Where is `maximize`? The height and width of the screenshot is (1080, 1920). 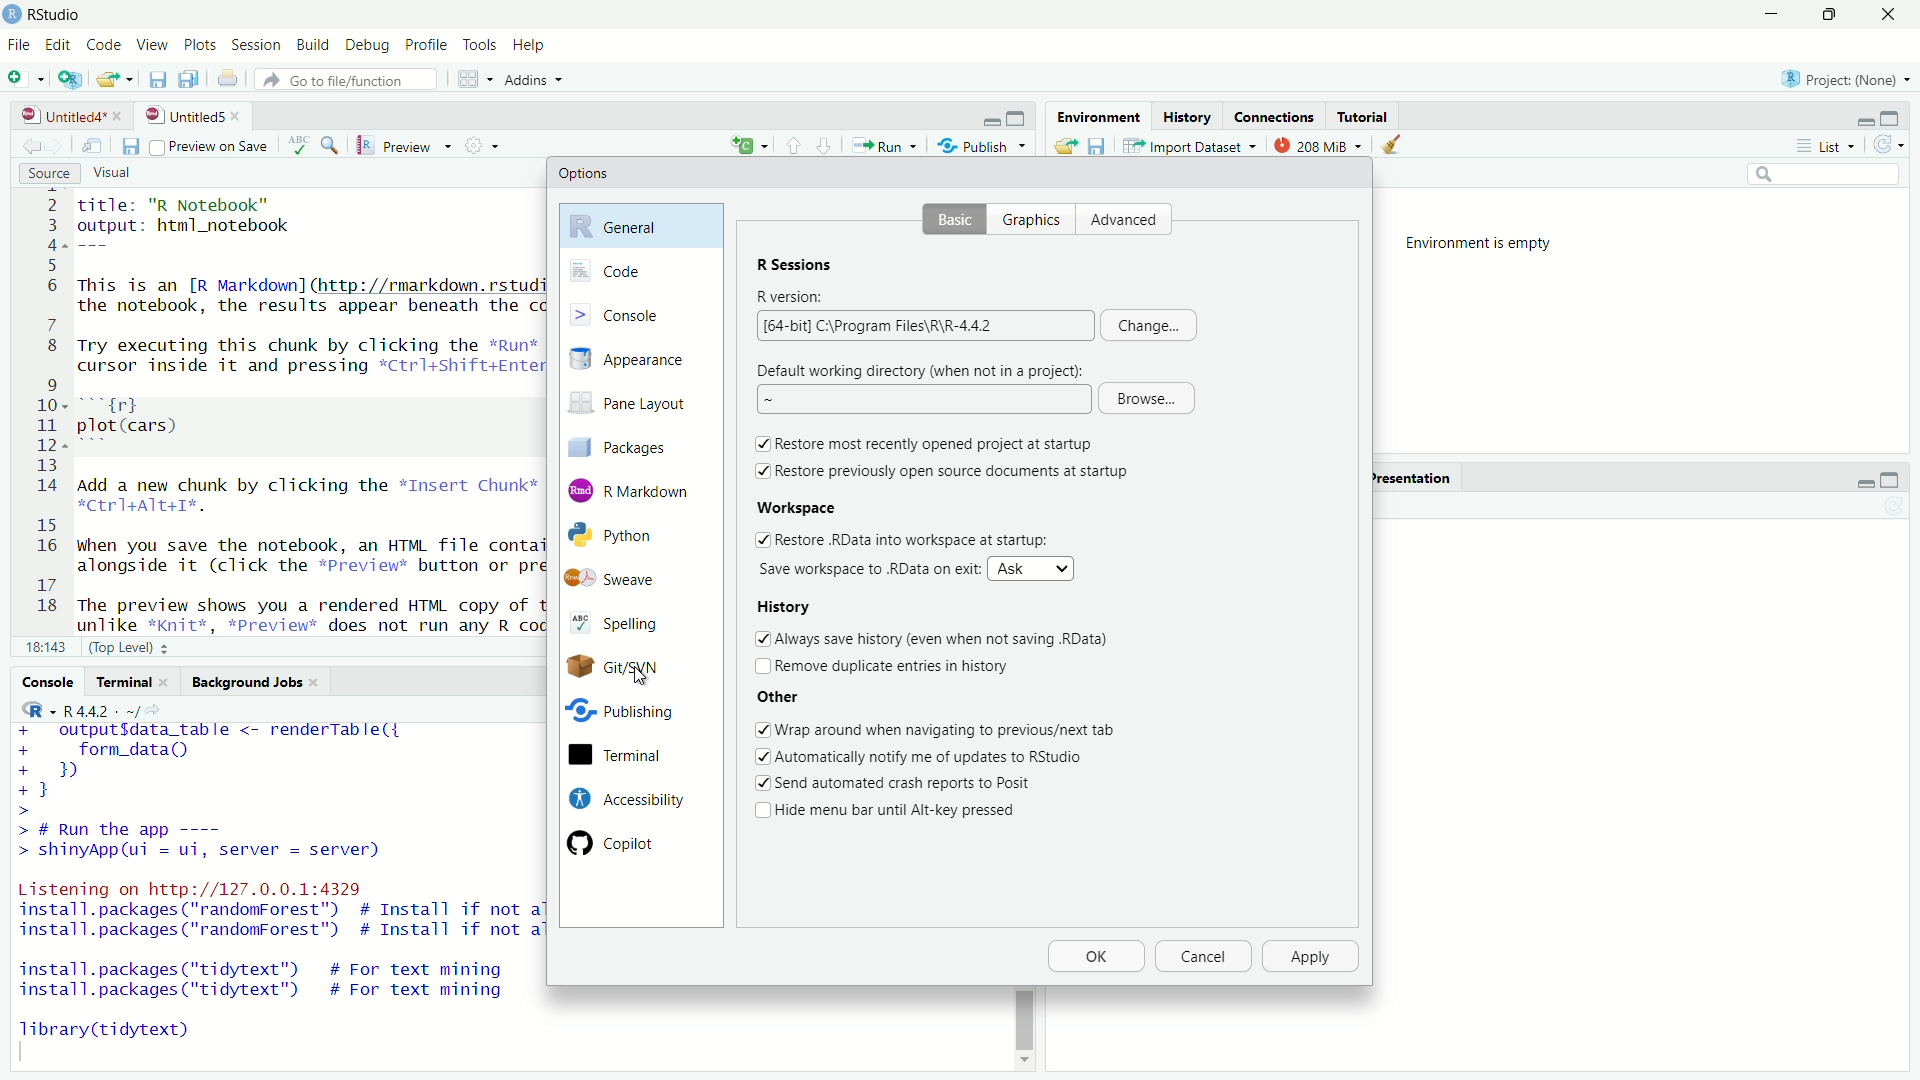 maximize is located at coordinates (1890, 481).